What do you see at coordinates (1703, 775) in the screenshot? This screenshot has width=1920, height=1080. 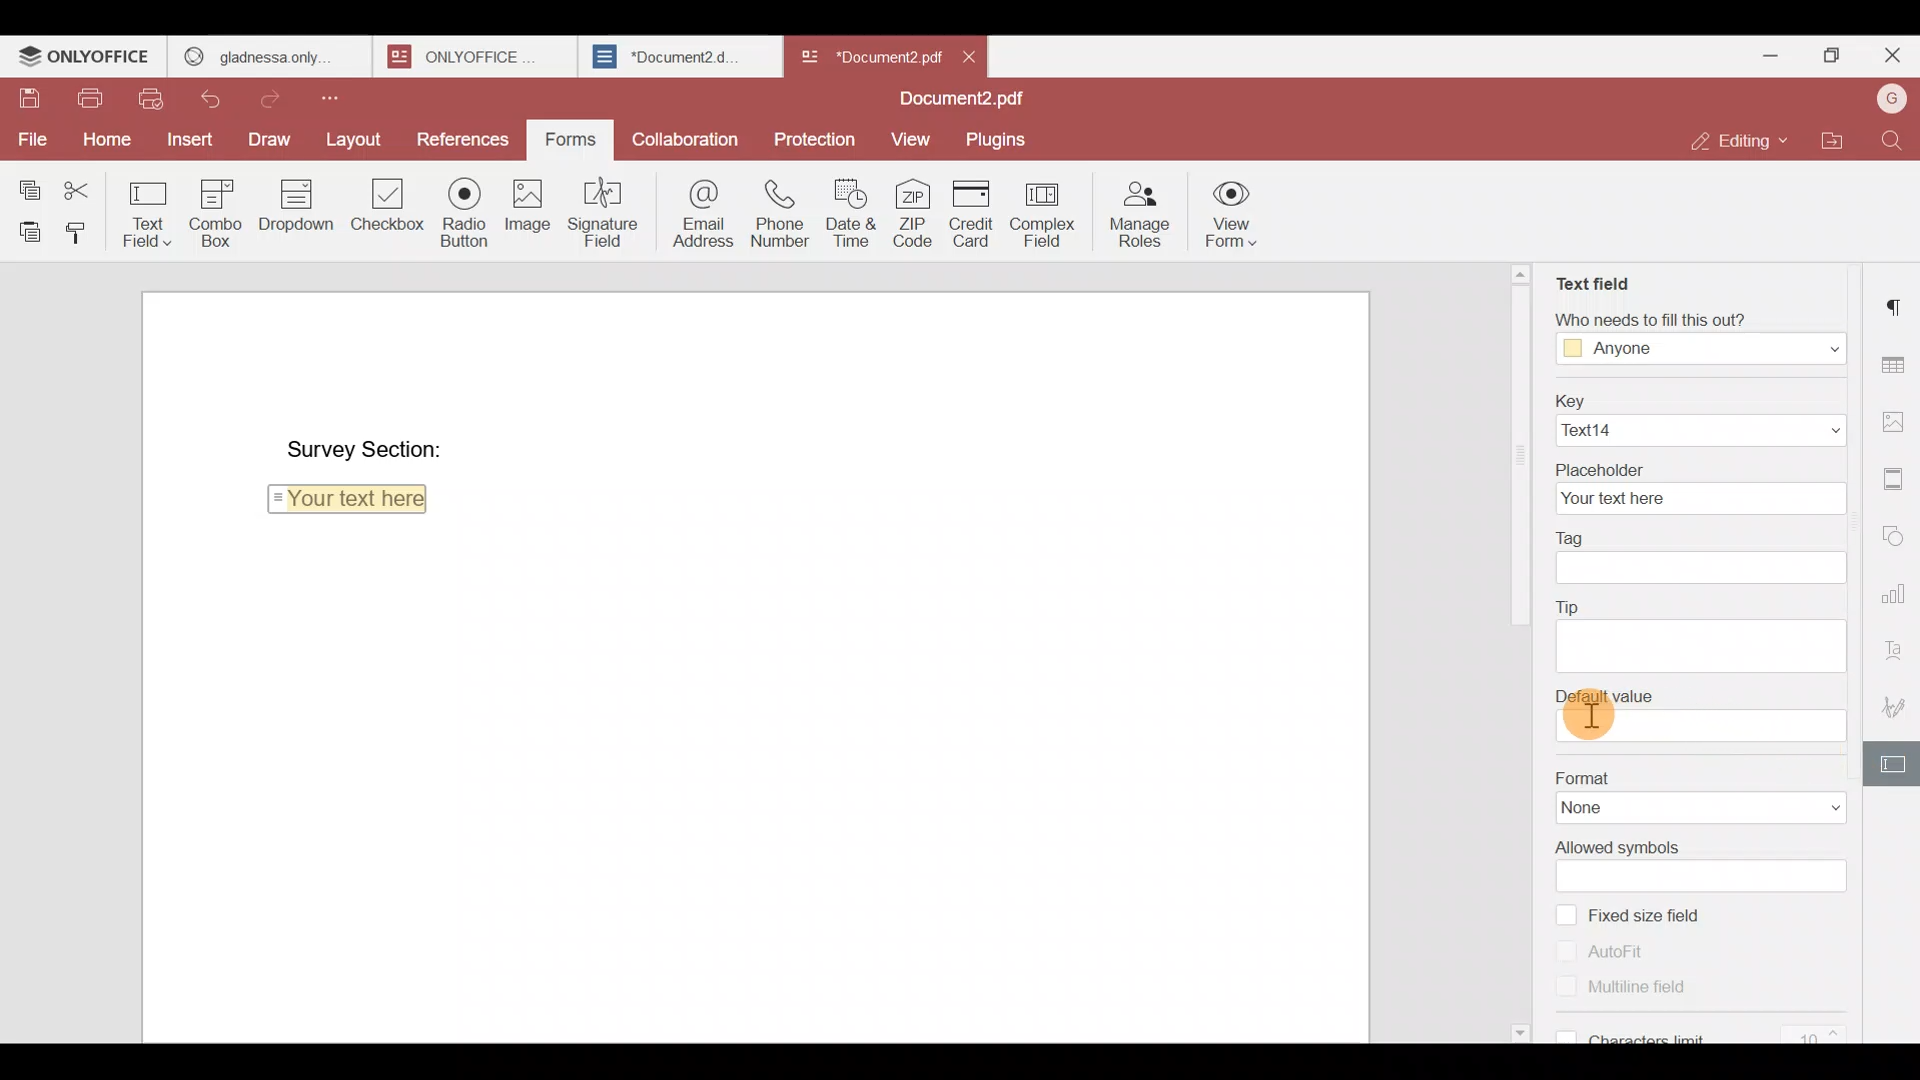 I see `Format` at bounding box center [1703, 775].